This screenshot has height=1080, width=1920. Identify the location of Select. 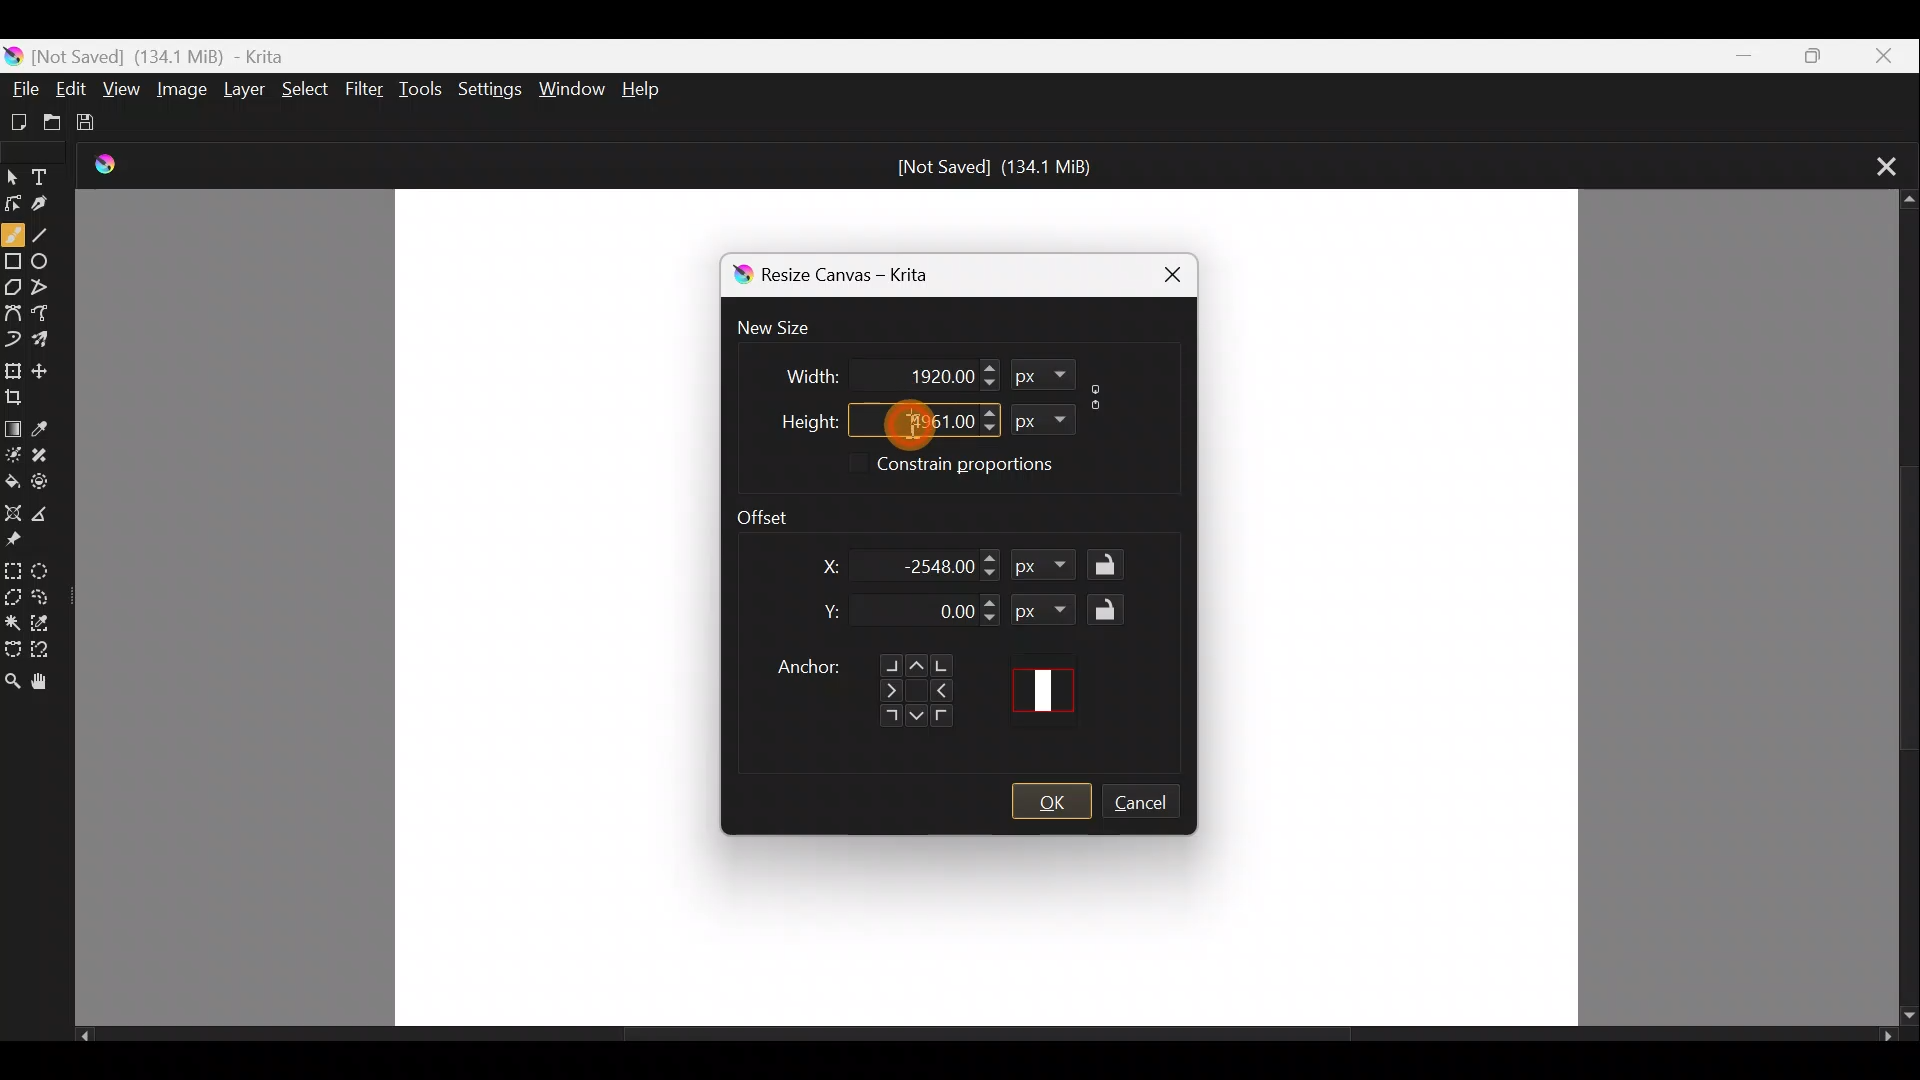
(306, 89).